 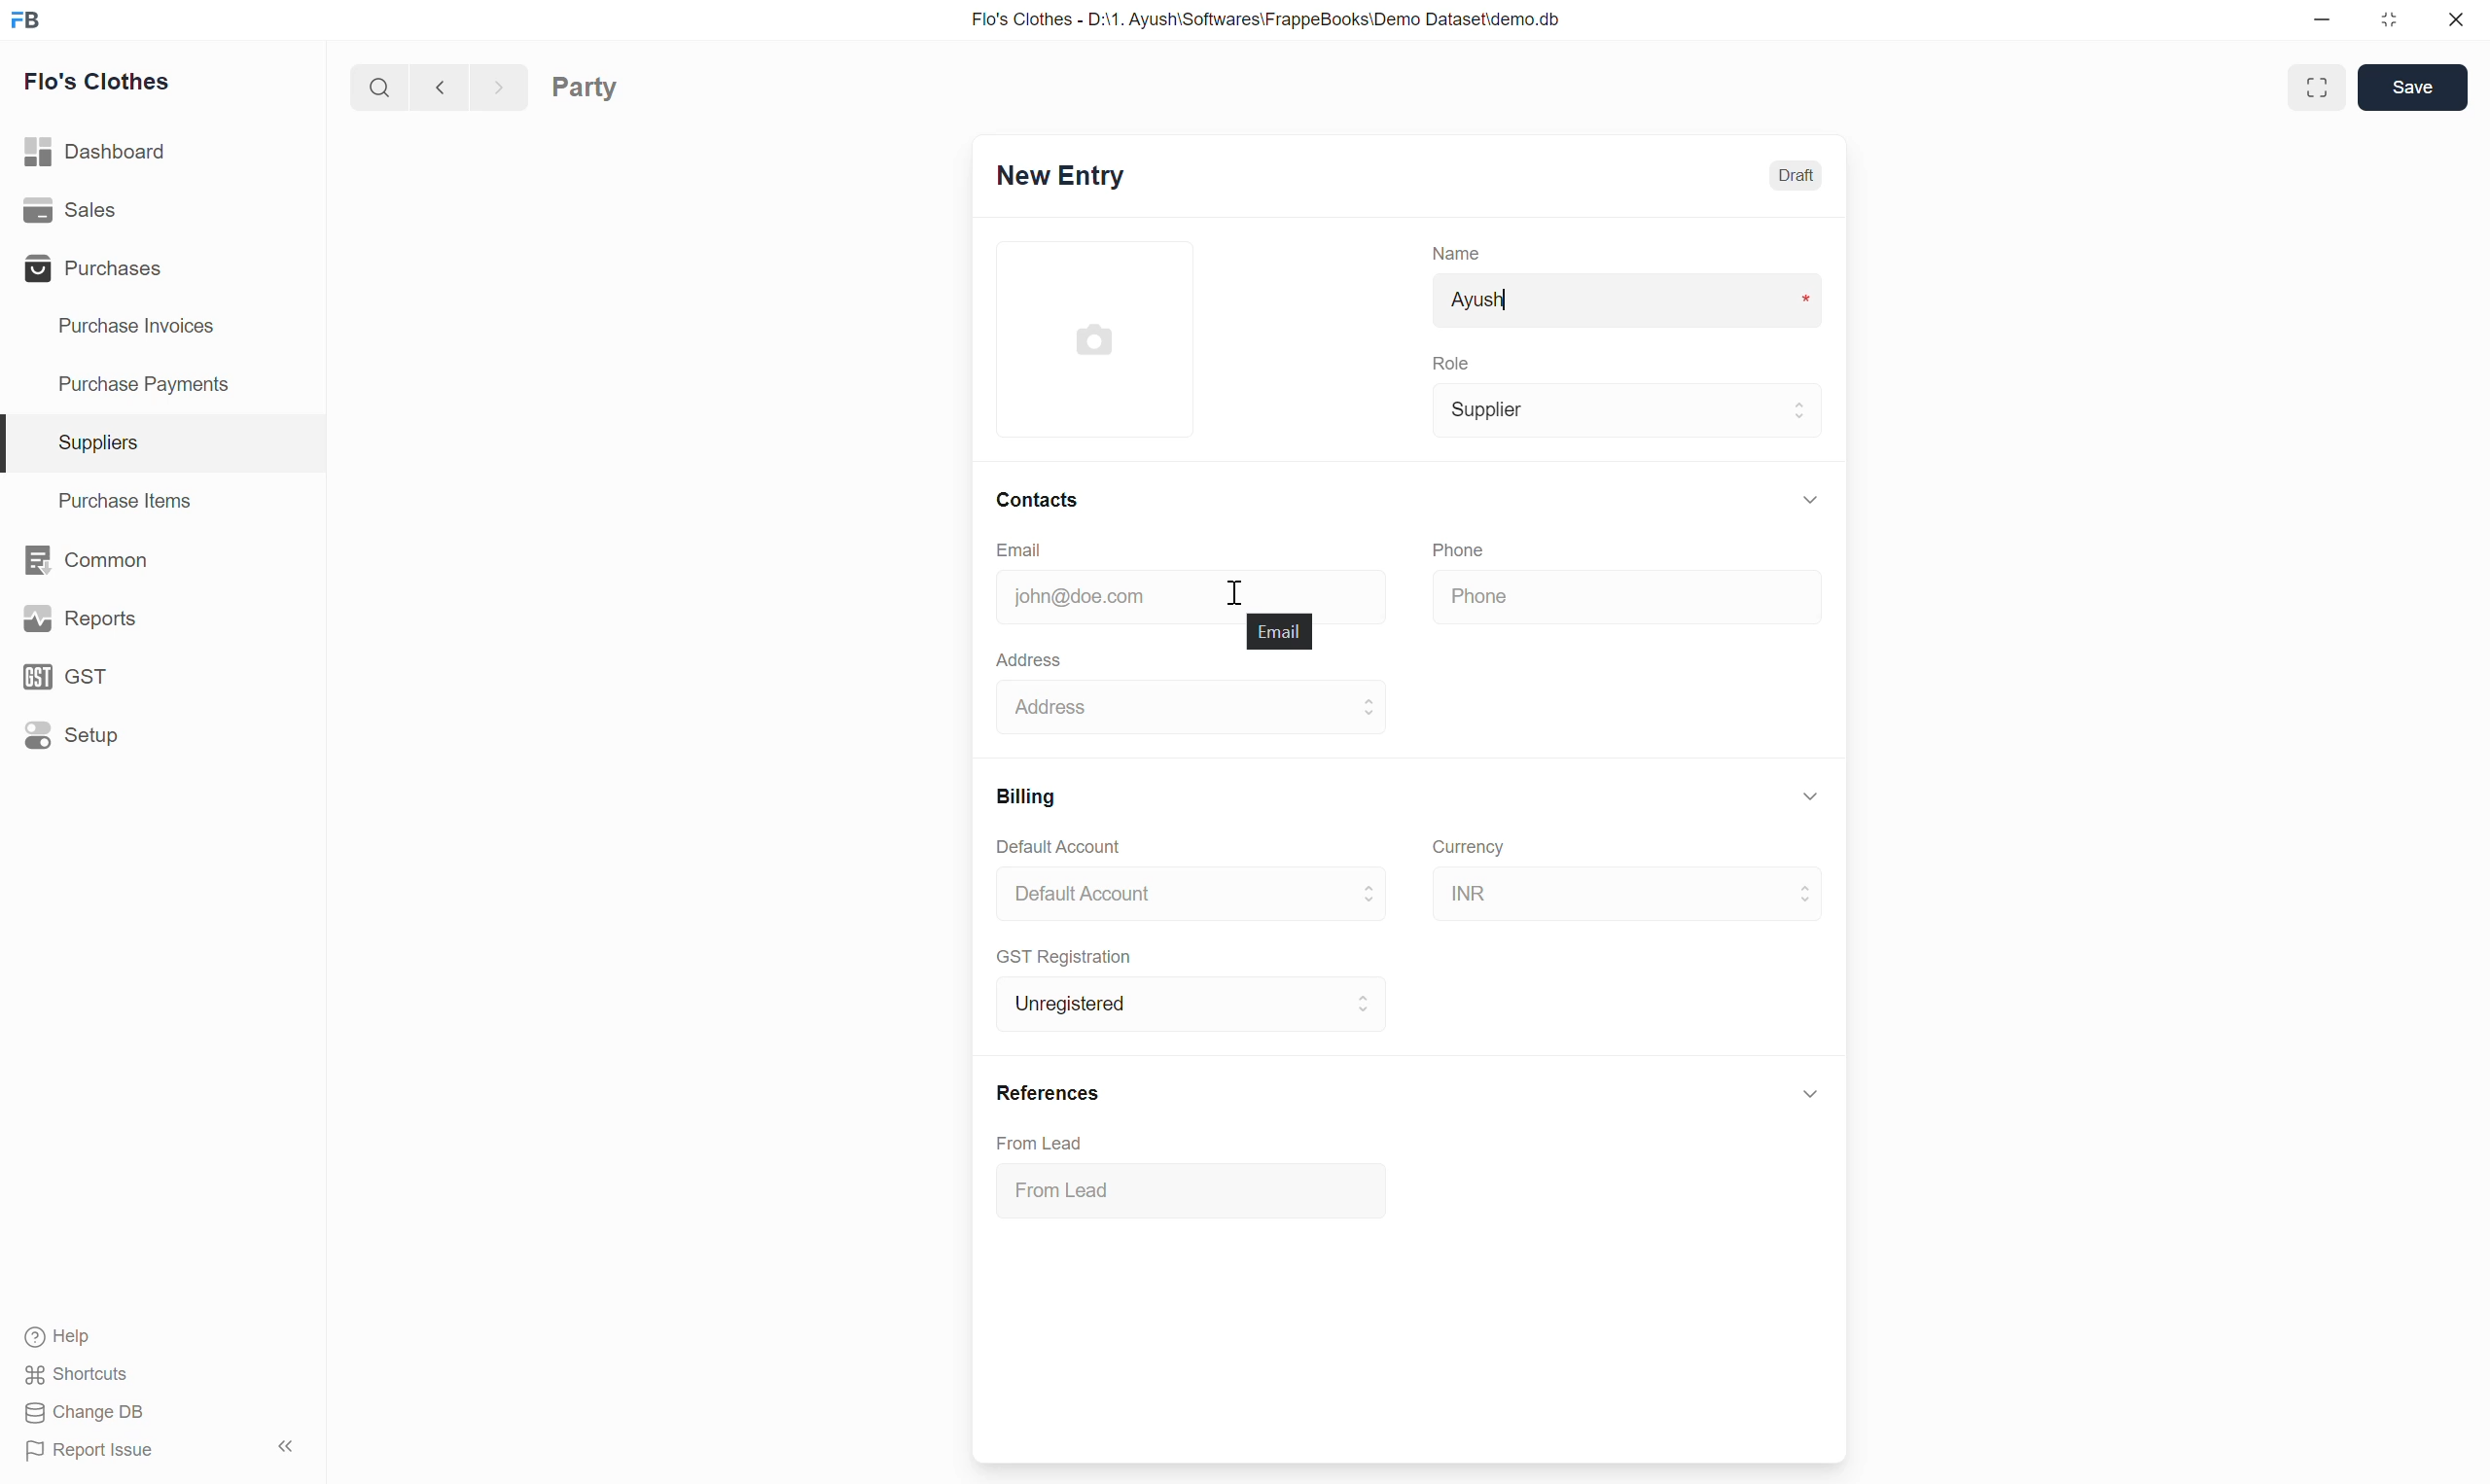 I want to click on Purchase Payments, so click(x=163, y=385).